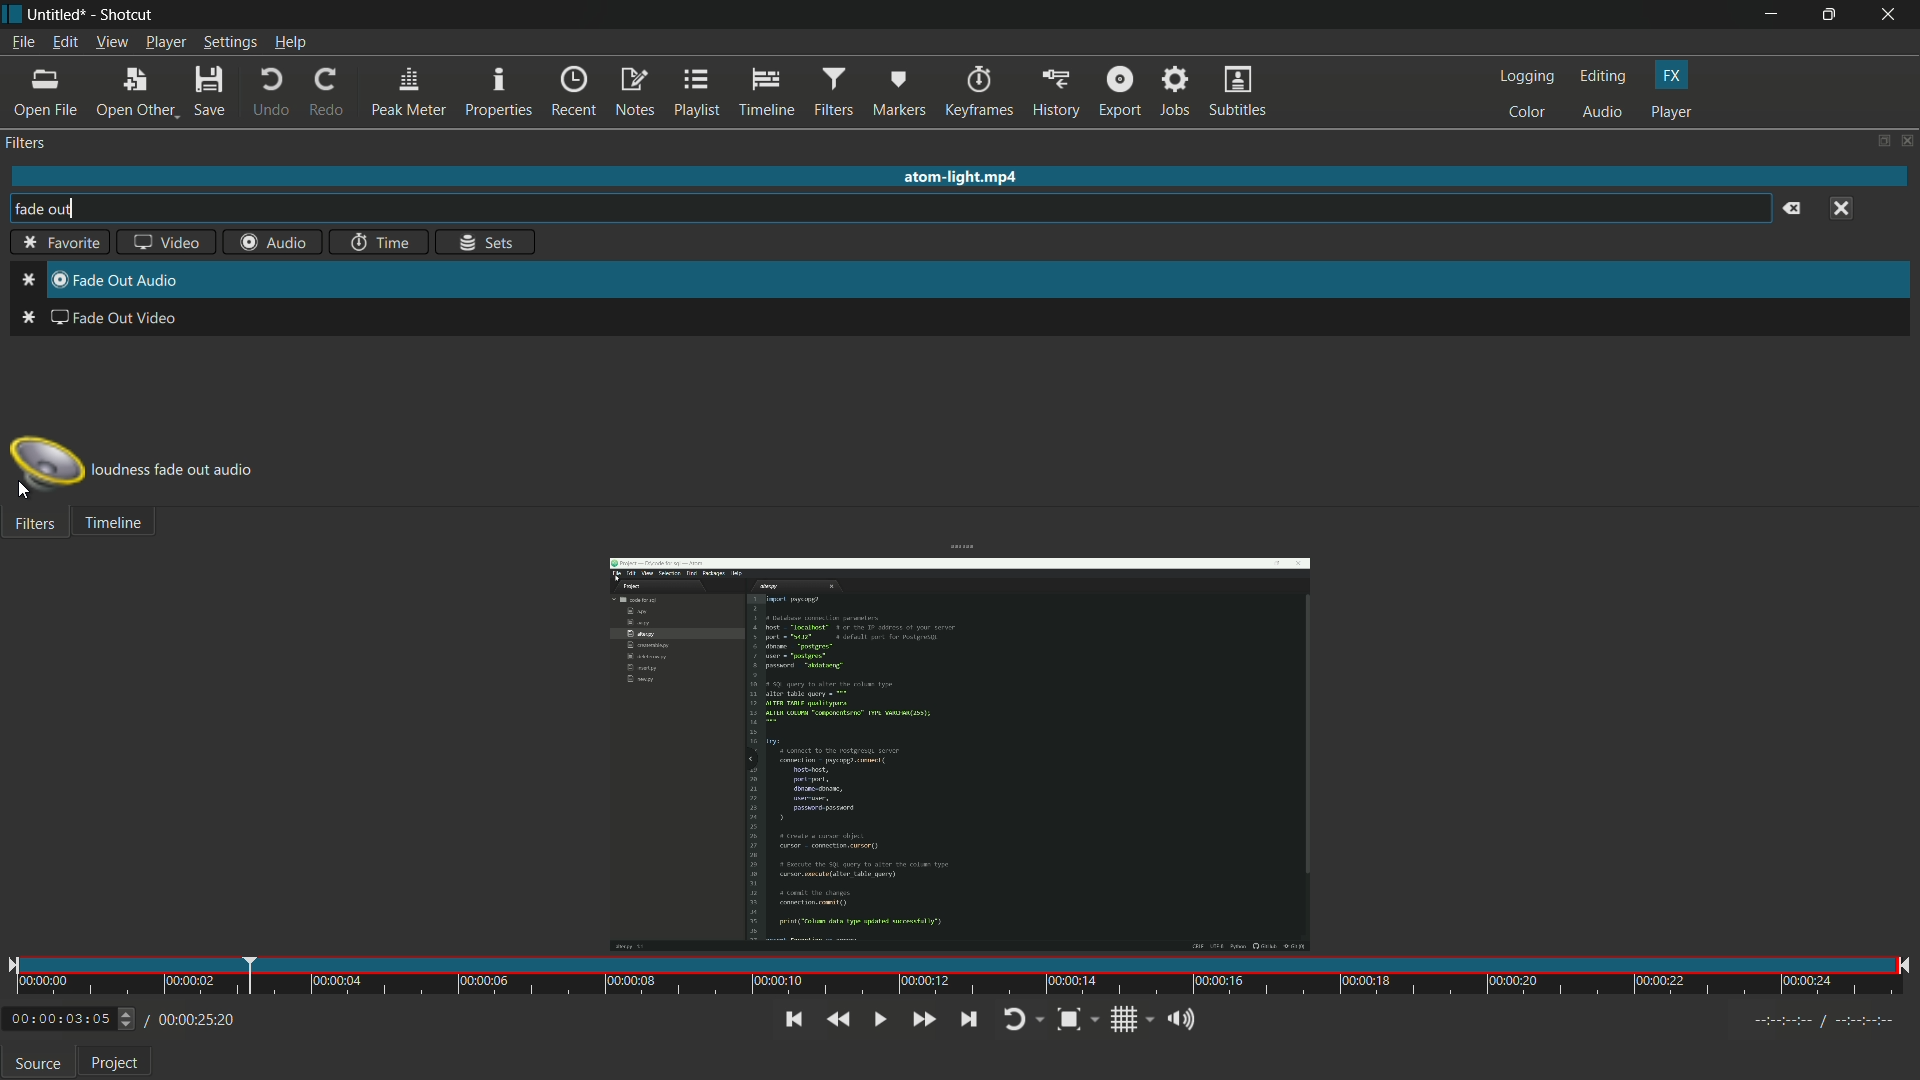  What do you see at coordinates (978, 91) in the screenshot?
I see `keyframes` at bounding box center [978, 91].